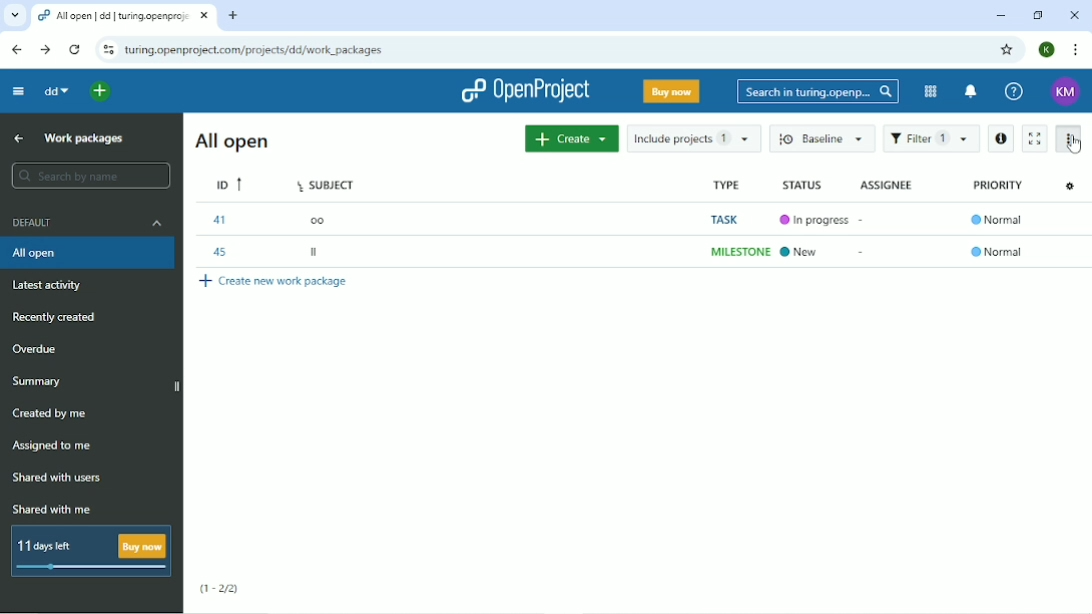 Image resolution: width=1092 pixels, height=614 pixels. I want to click on Help, so click(1013, 92).